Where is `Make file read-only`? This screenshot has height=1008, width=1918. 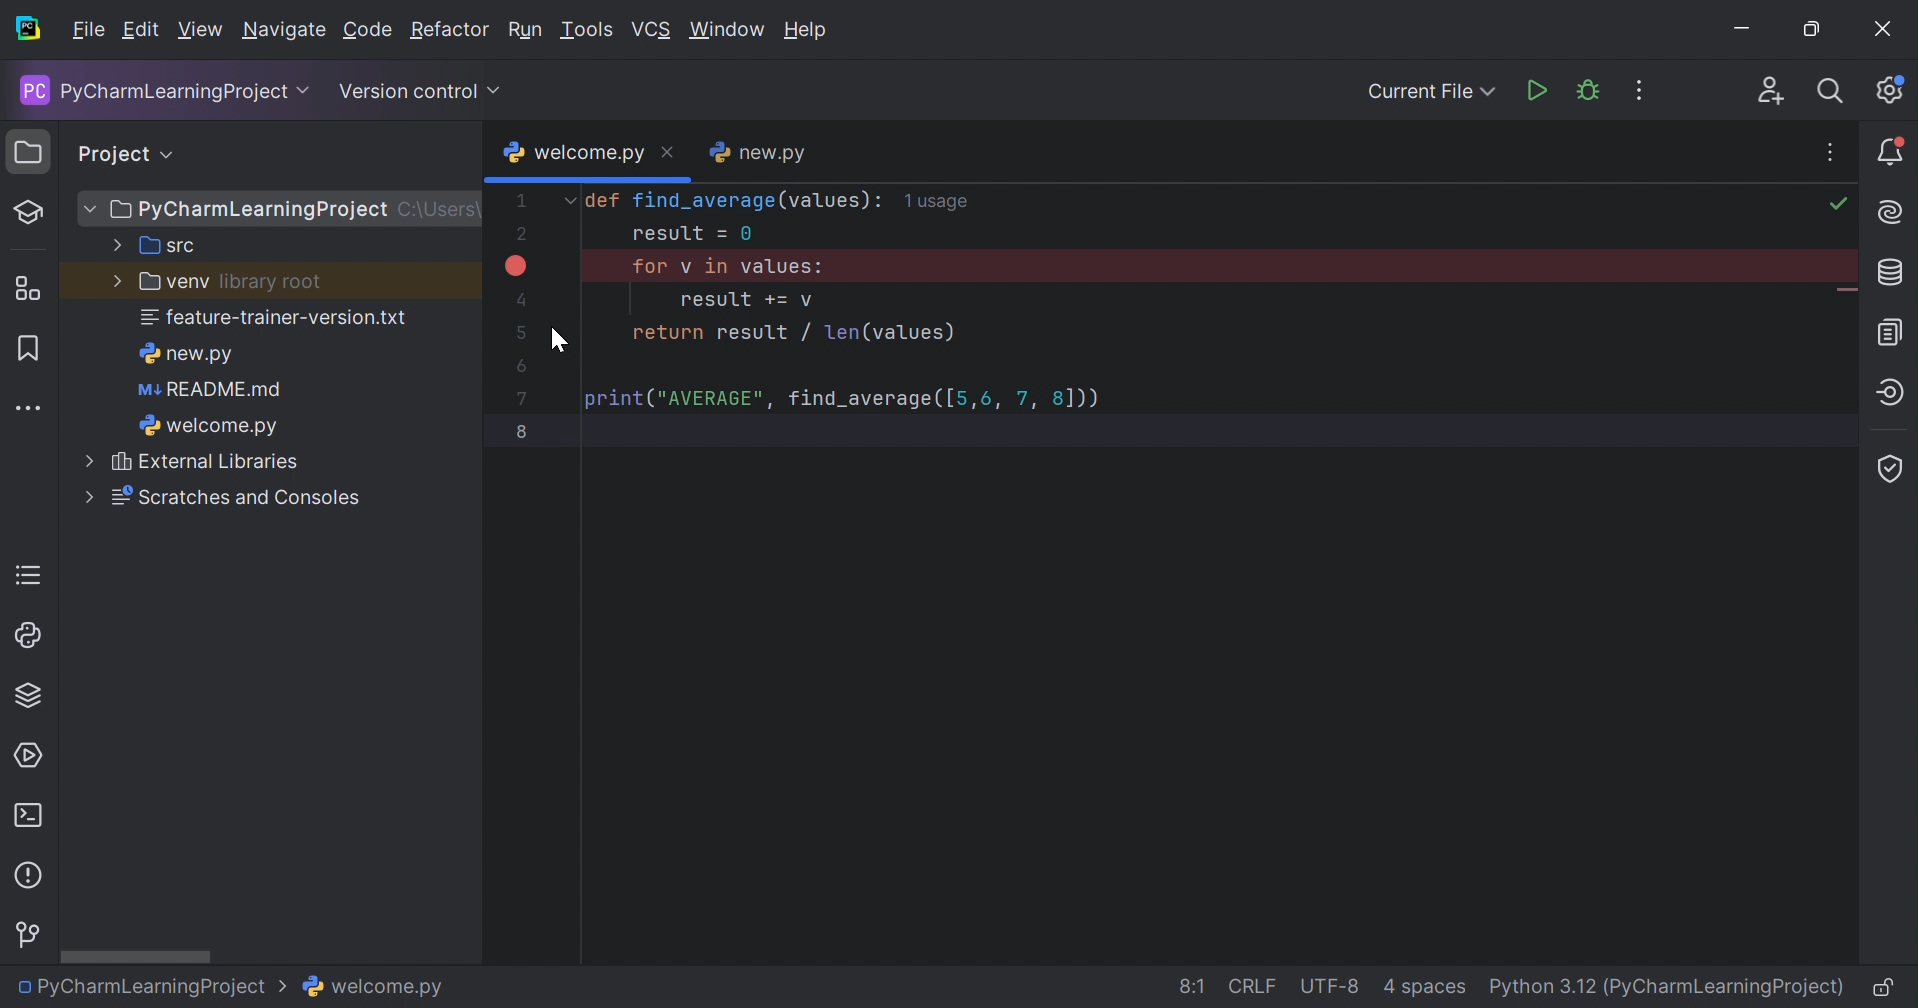 Make file read-only is located at coordinates (1879, 989).